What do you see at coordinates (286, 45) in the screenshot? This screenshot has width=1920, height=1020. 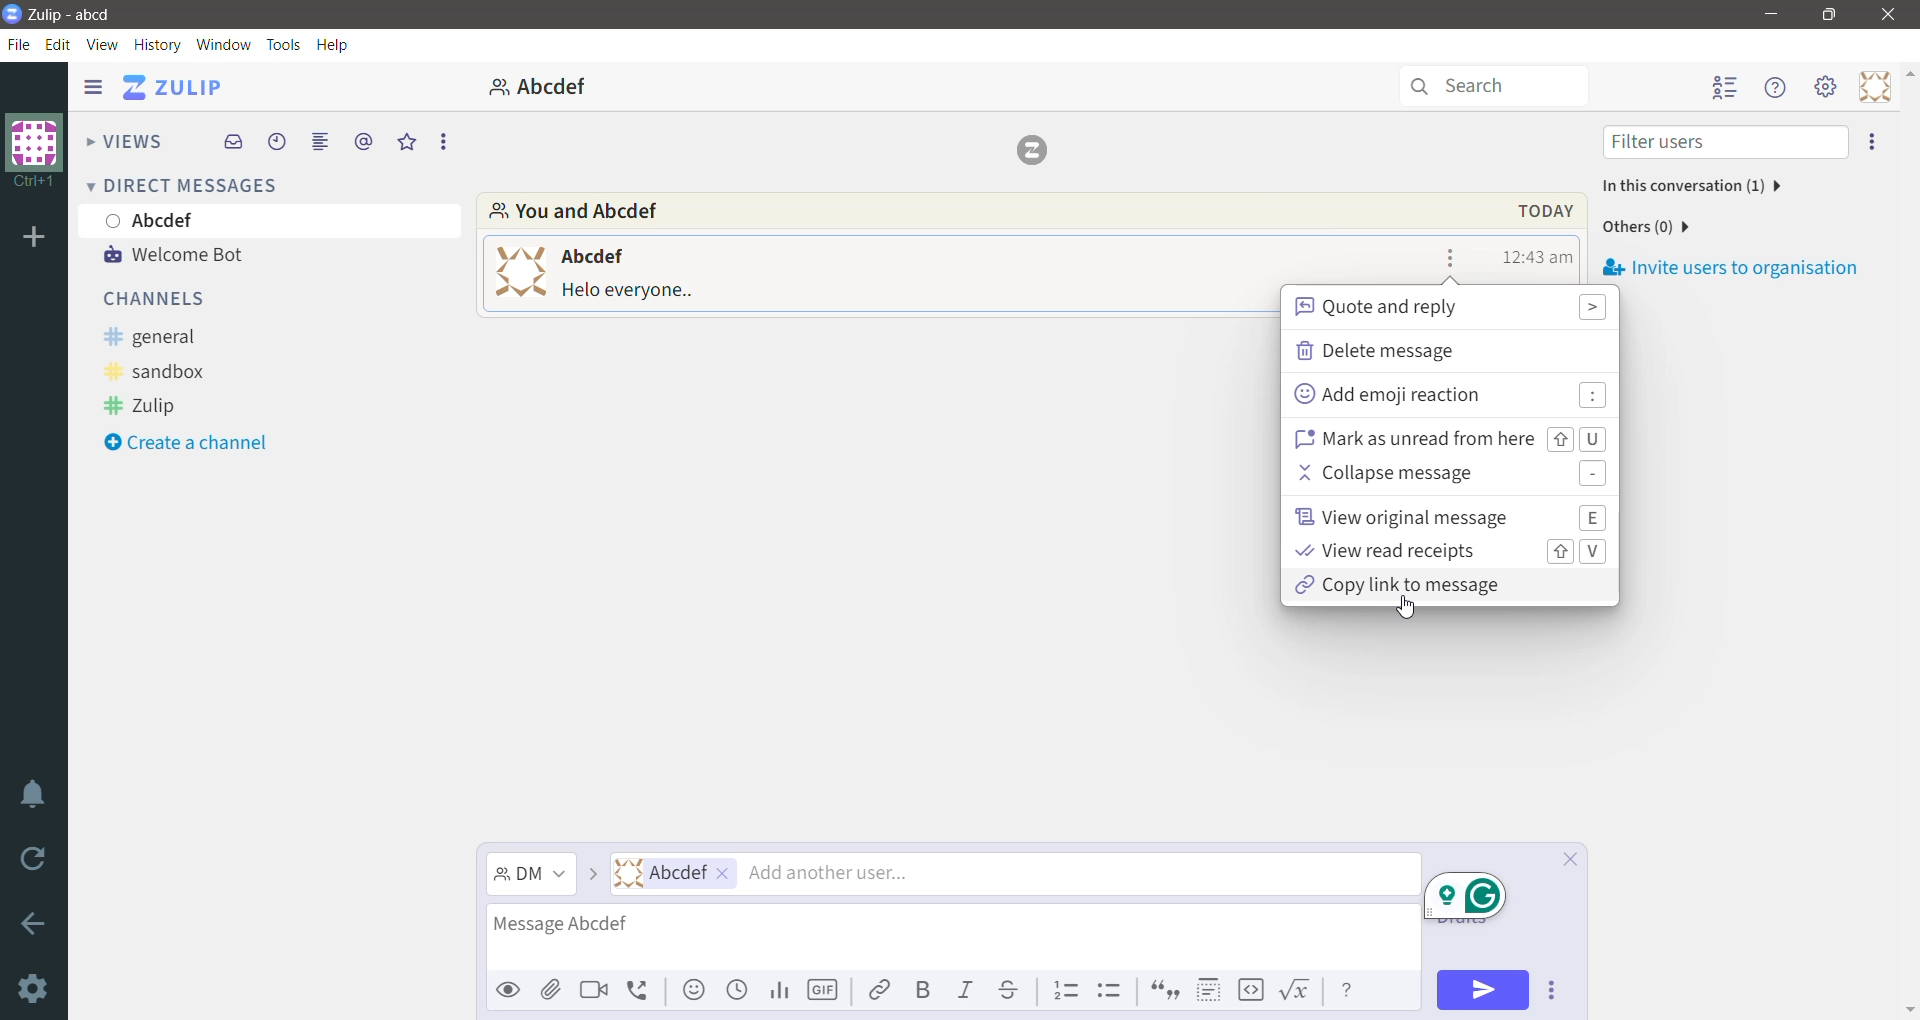 I see `Tools` at bounding box center [286, 45].